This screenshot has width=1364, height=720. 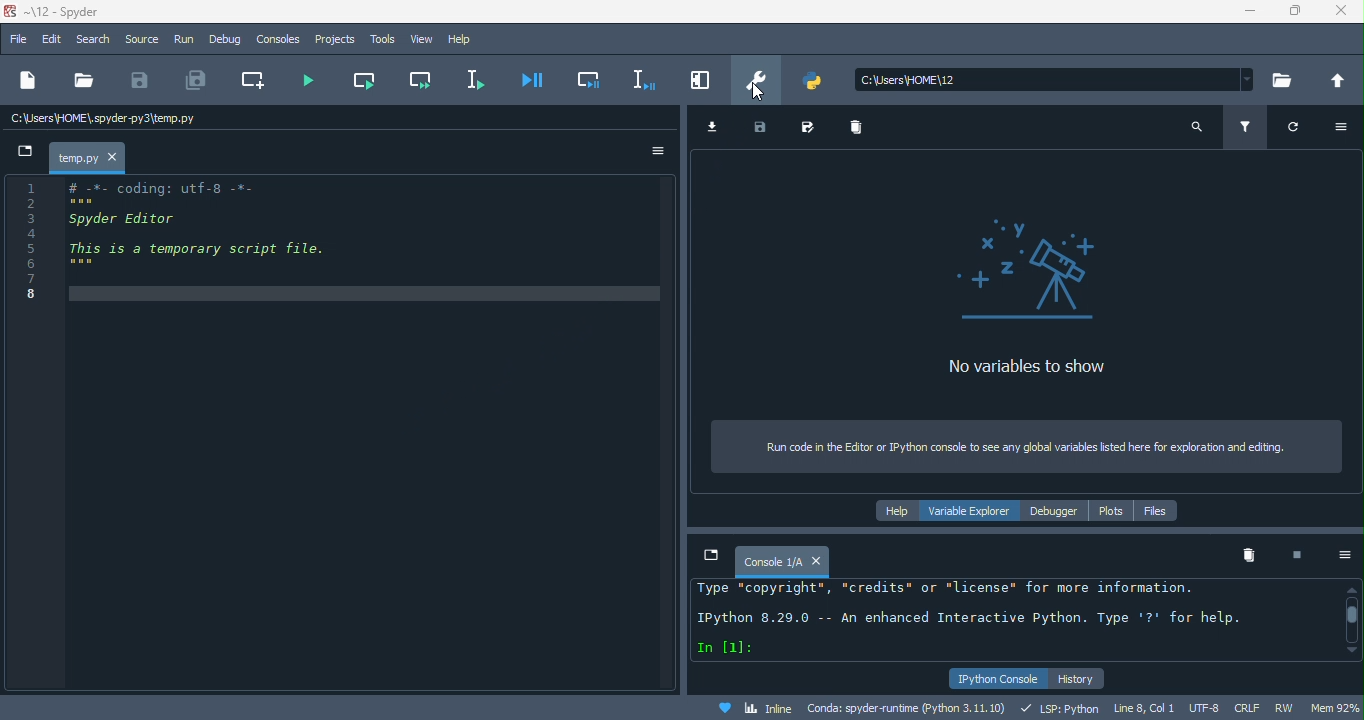 What do you see at coordinates (379, 39) in the screenshot?
I see `tools` at bounding box center [379, 39].